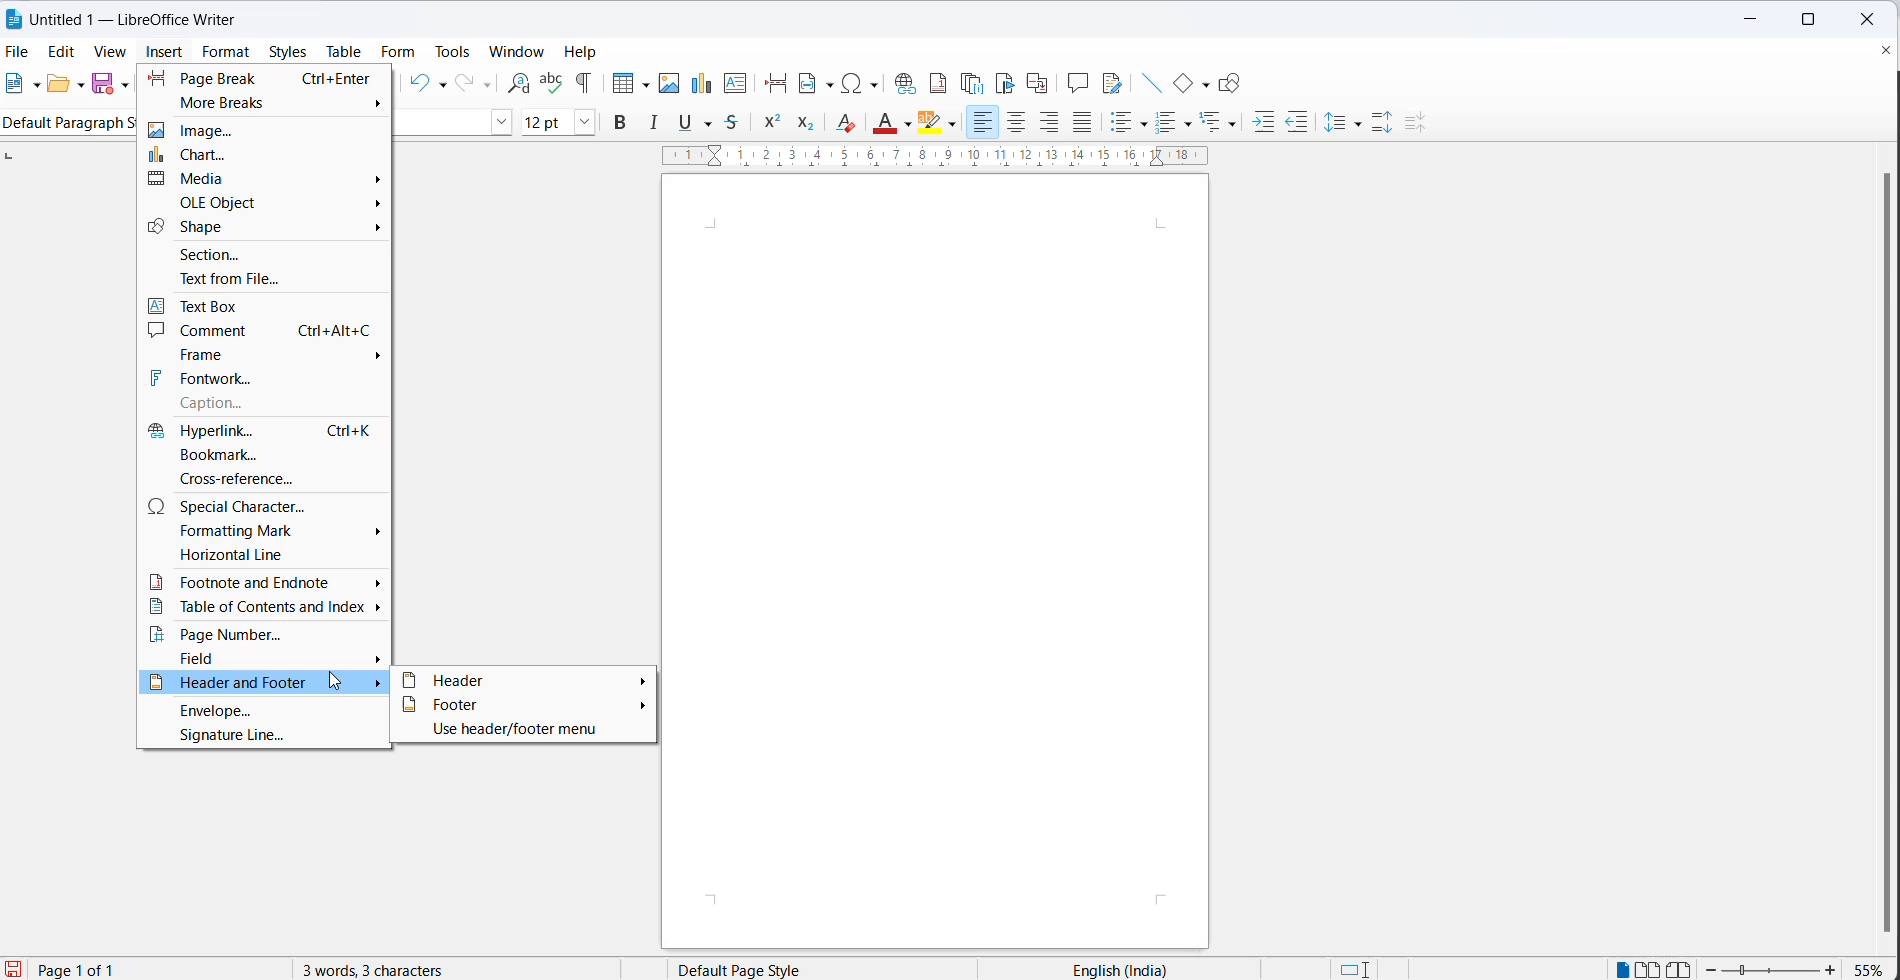 The width and height of the screenshot is (1900, 980). I want to click on character highlighting, so click(954, 125).